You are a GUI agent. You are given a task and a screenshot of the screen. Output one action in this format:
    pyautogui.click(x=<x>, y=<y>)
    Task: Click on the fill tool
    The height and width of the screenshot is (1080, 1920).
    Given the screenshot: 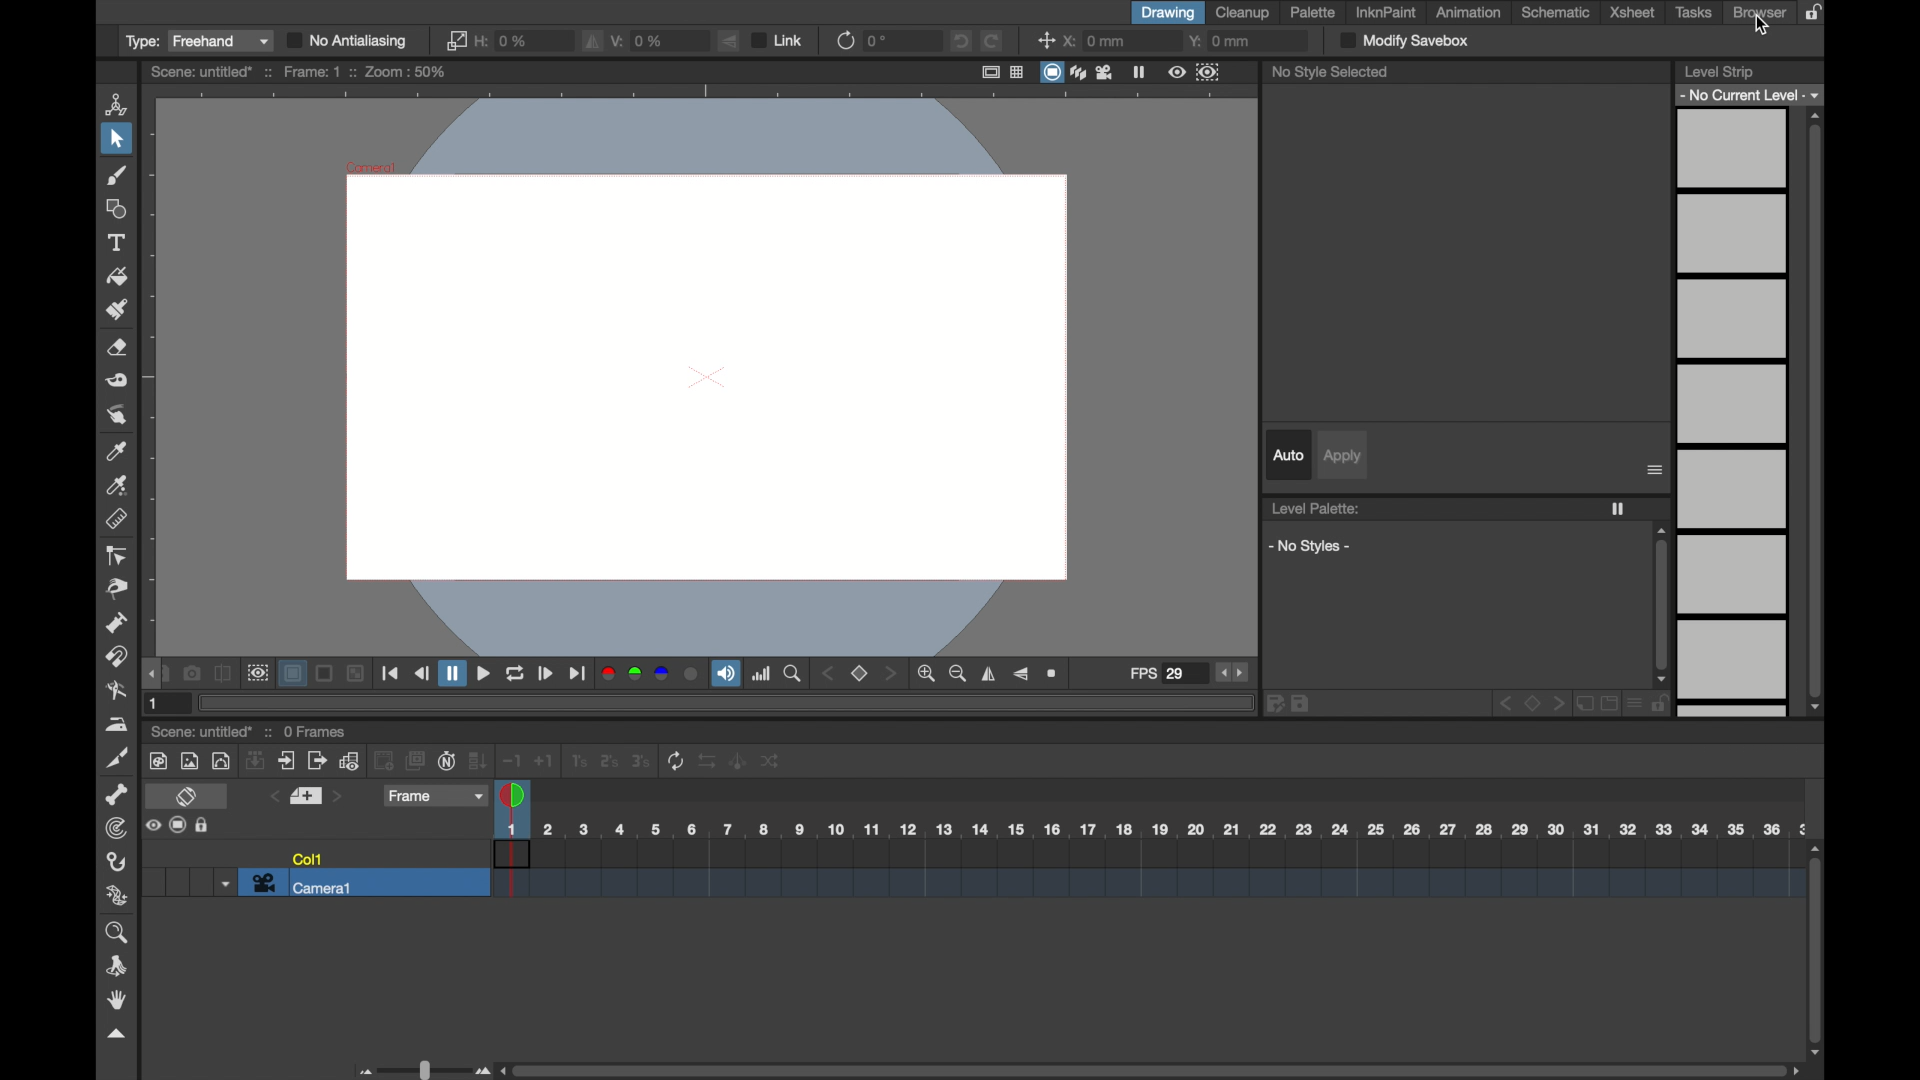 What is the action you would take?
    pyautogui.click(x=115, y=276)
    